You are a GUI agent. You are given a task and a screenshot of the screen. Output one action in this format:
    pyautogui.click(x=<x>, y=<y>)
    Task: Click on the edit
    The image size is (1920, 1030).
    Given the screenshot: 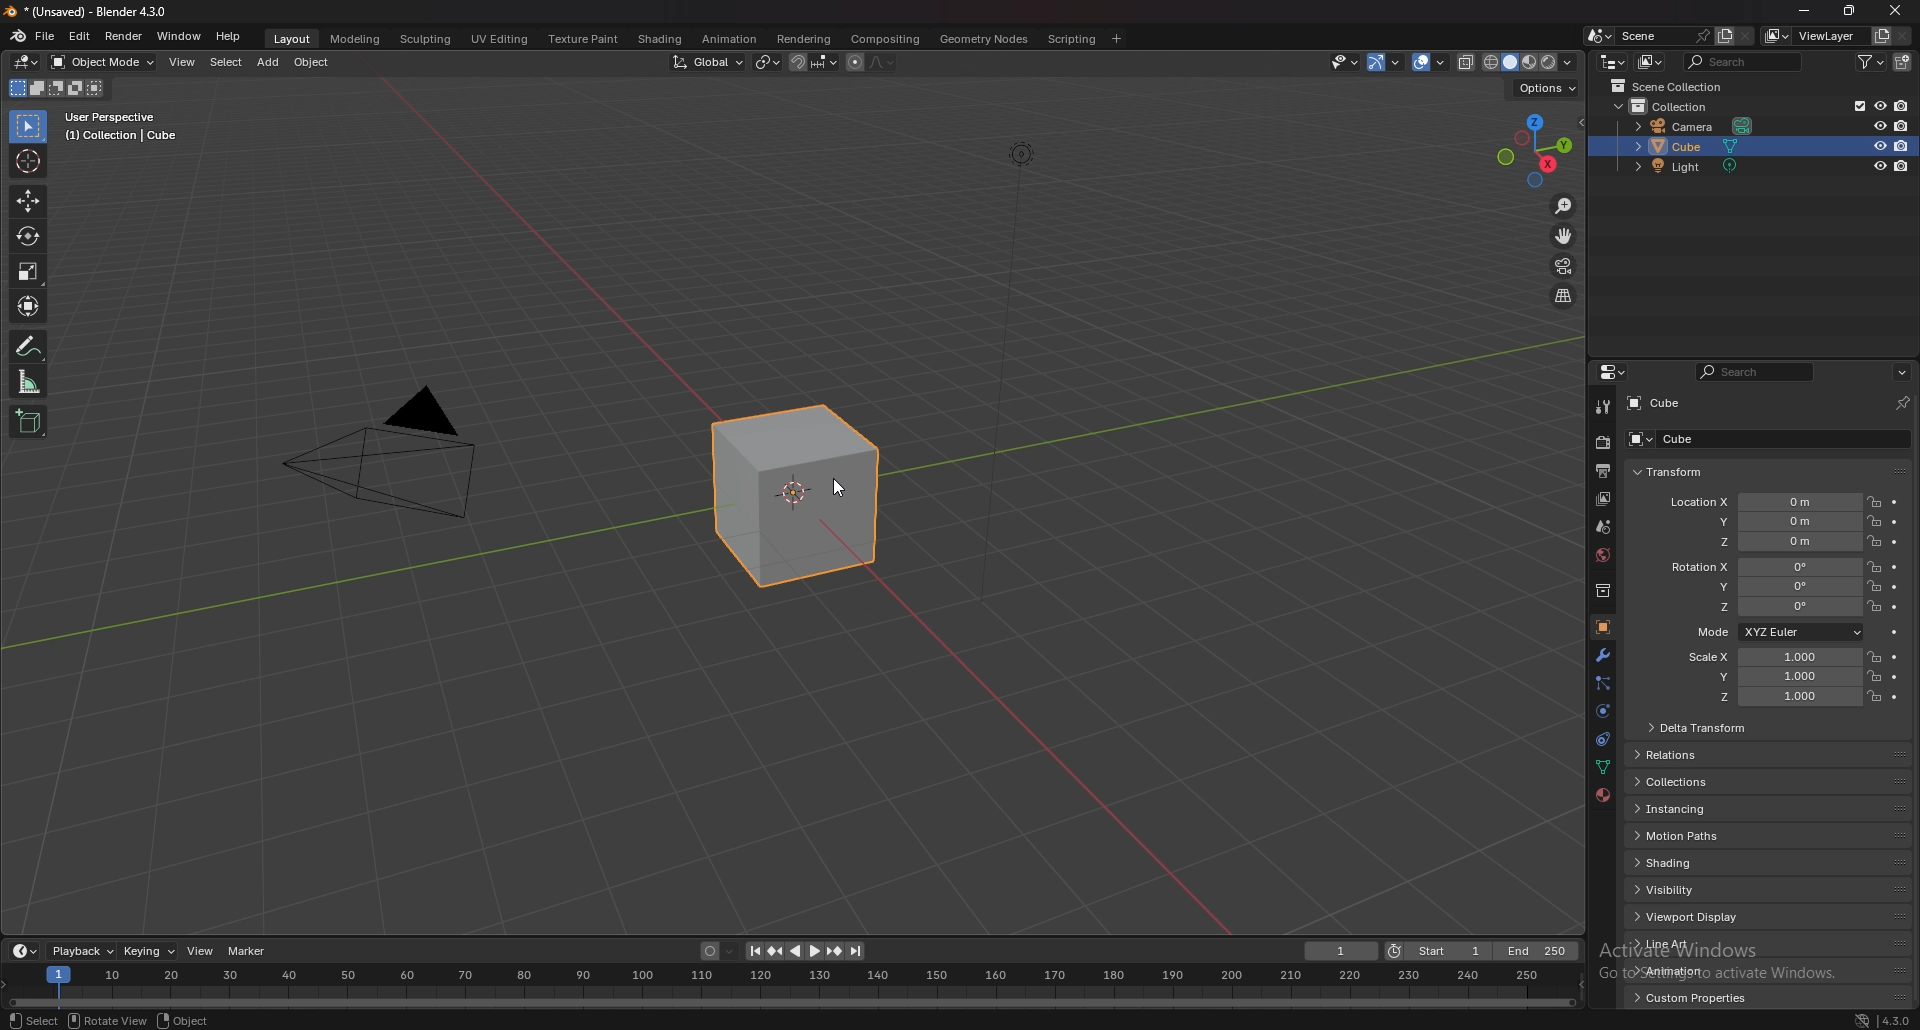 What is the action you would take?
    pyautogui.click(x=80, y=37)
    